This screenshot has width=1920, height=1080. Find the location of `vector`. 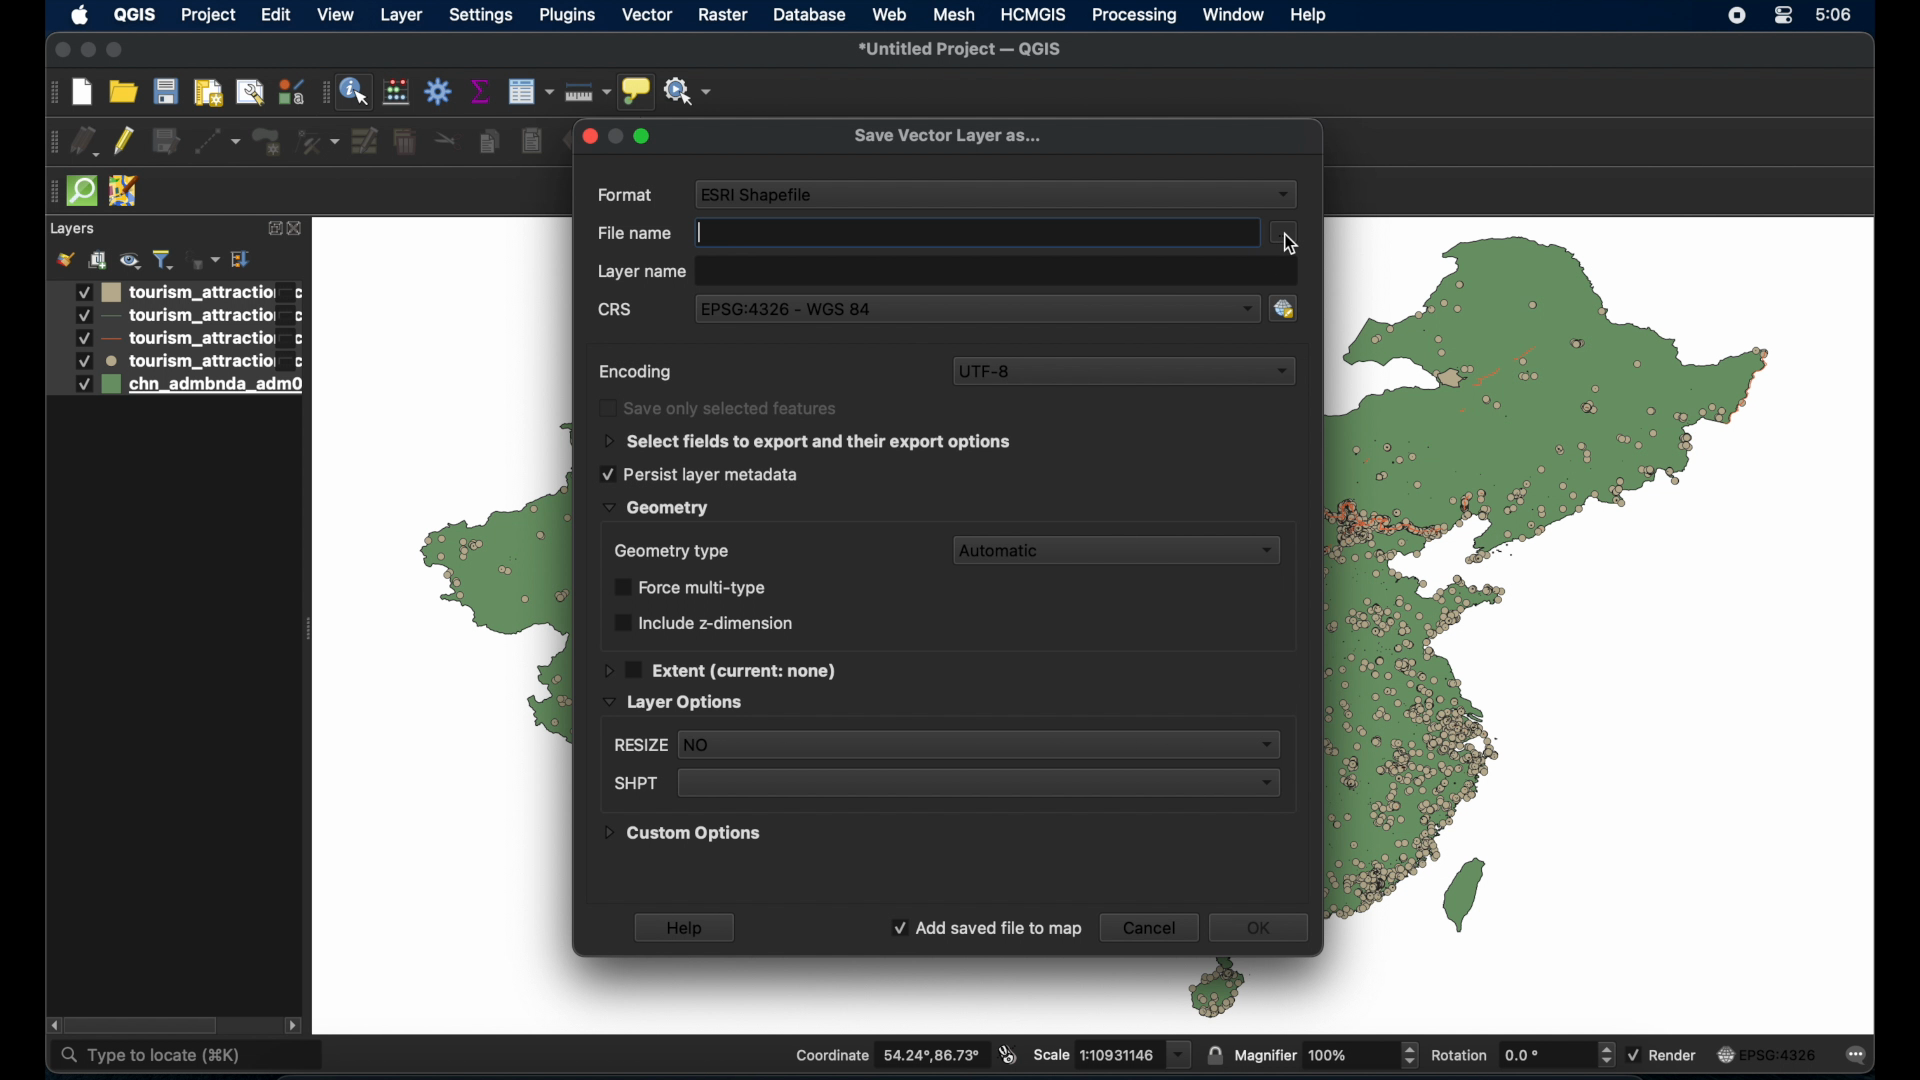

vector is located at coordinates (649, 16).